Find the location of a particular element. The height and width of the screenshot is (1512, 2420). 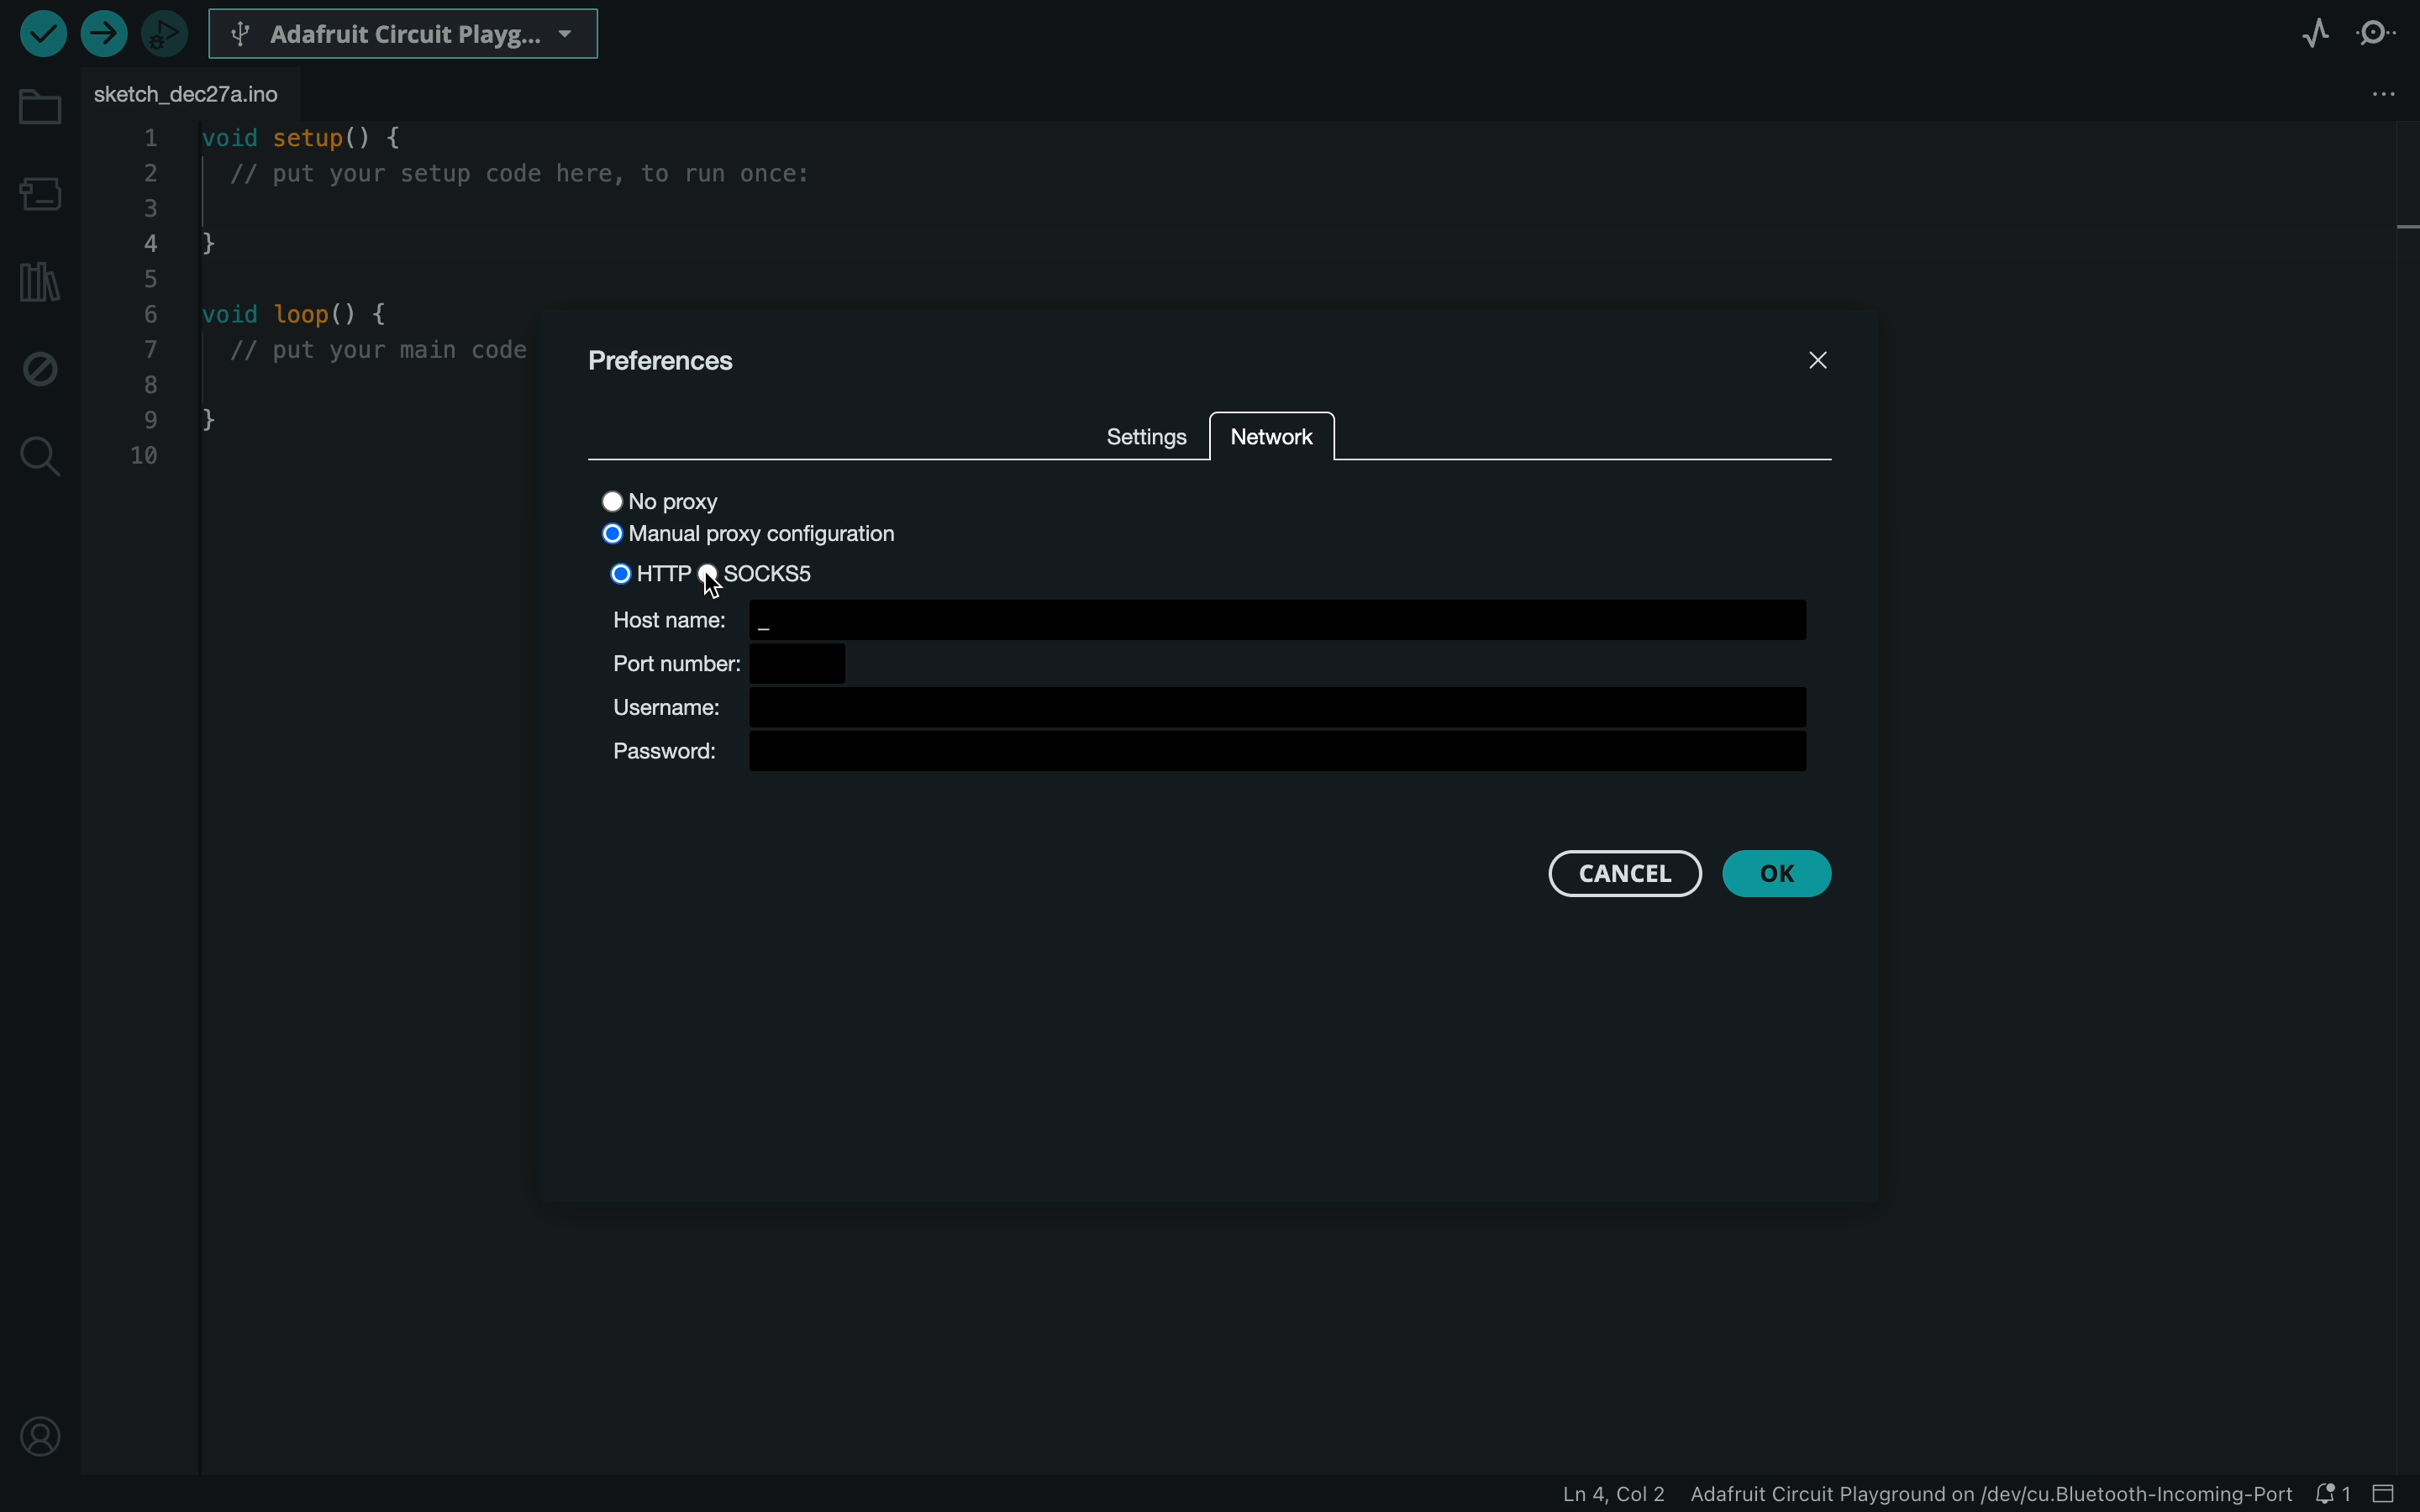

cursor is located at coordinates (713, 583).